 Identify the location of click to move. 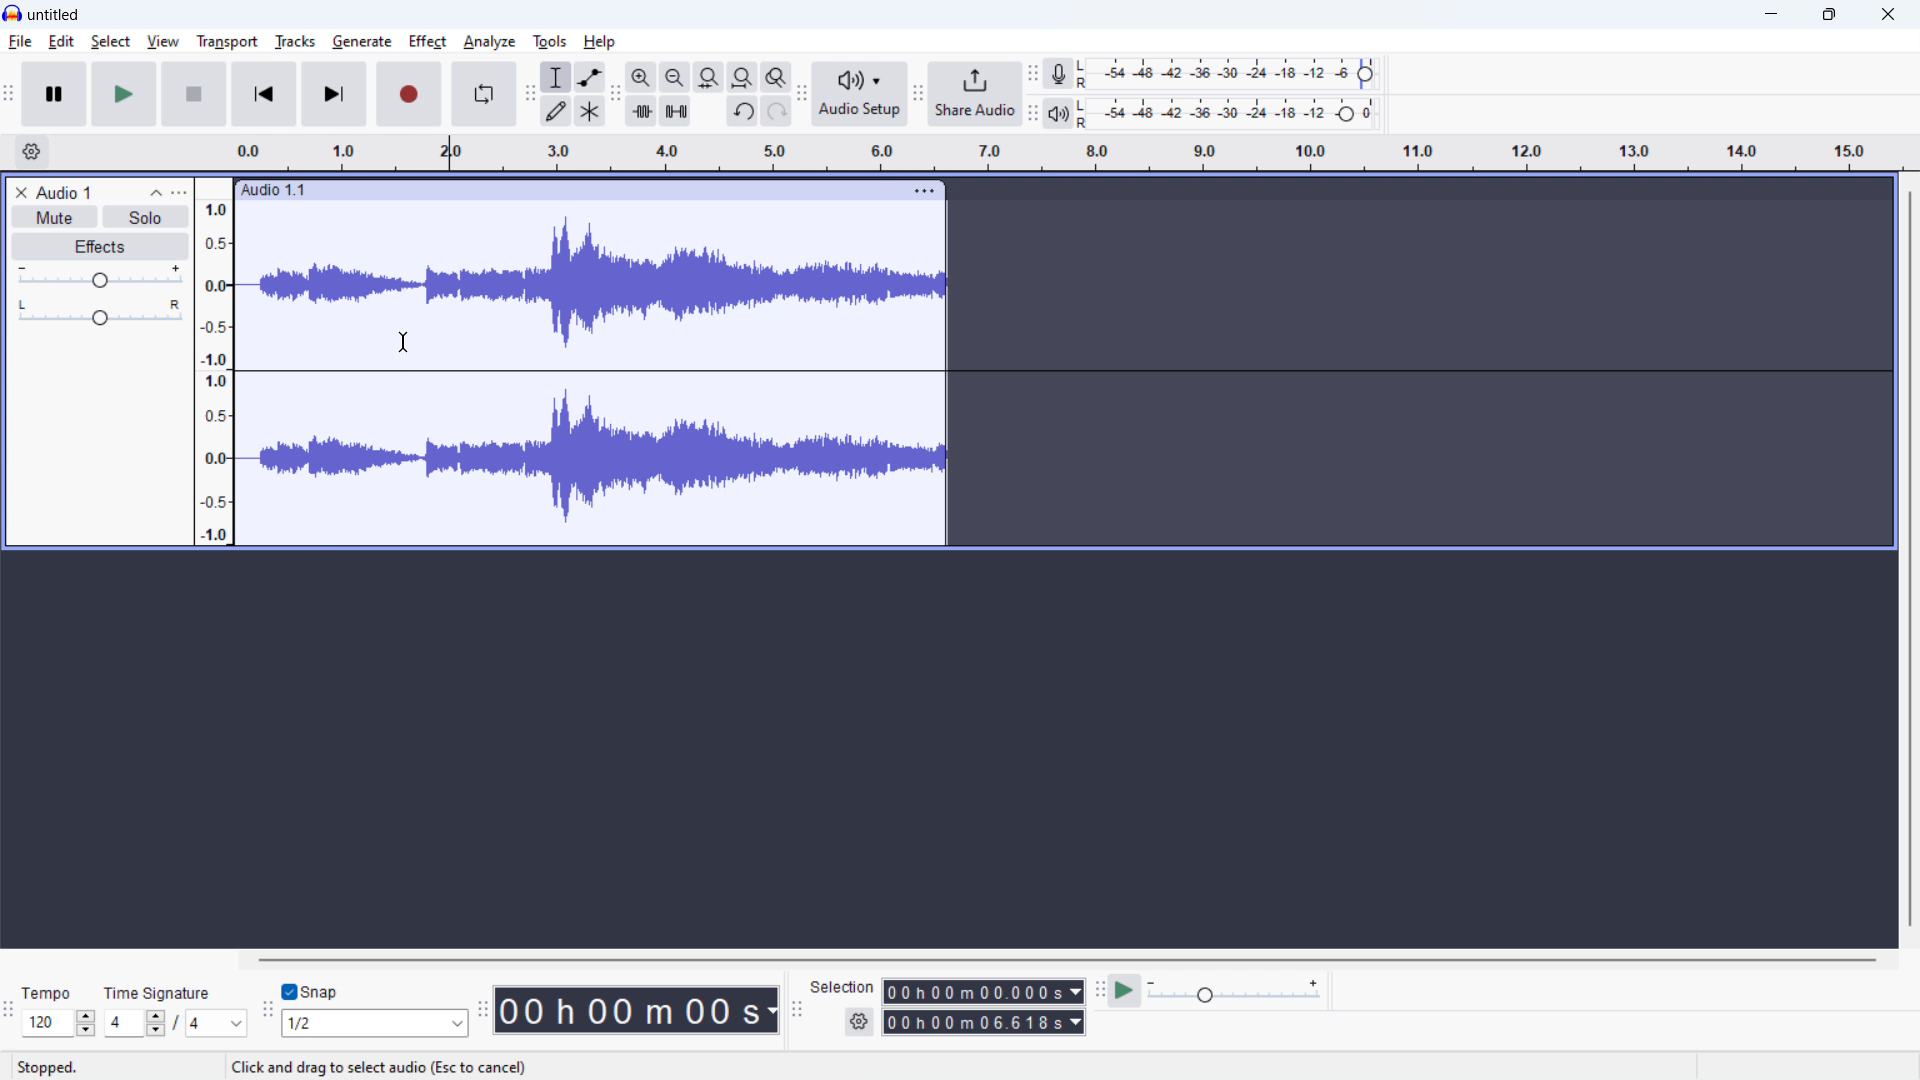
(568, 190).